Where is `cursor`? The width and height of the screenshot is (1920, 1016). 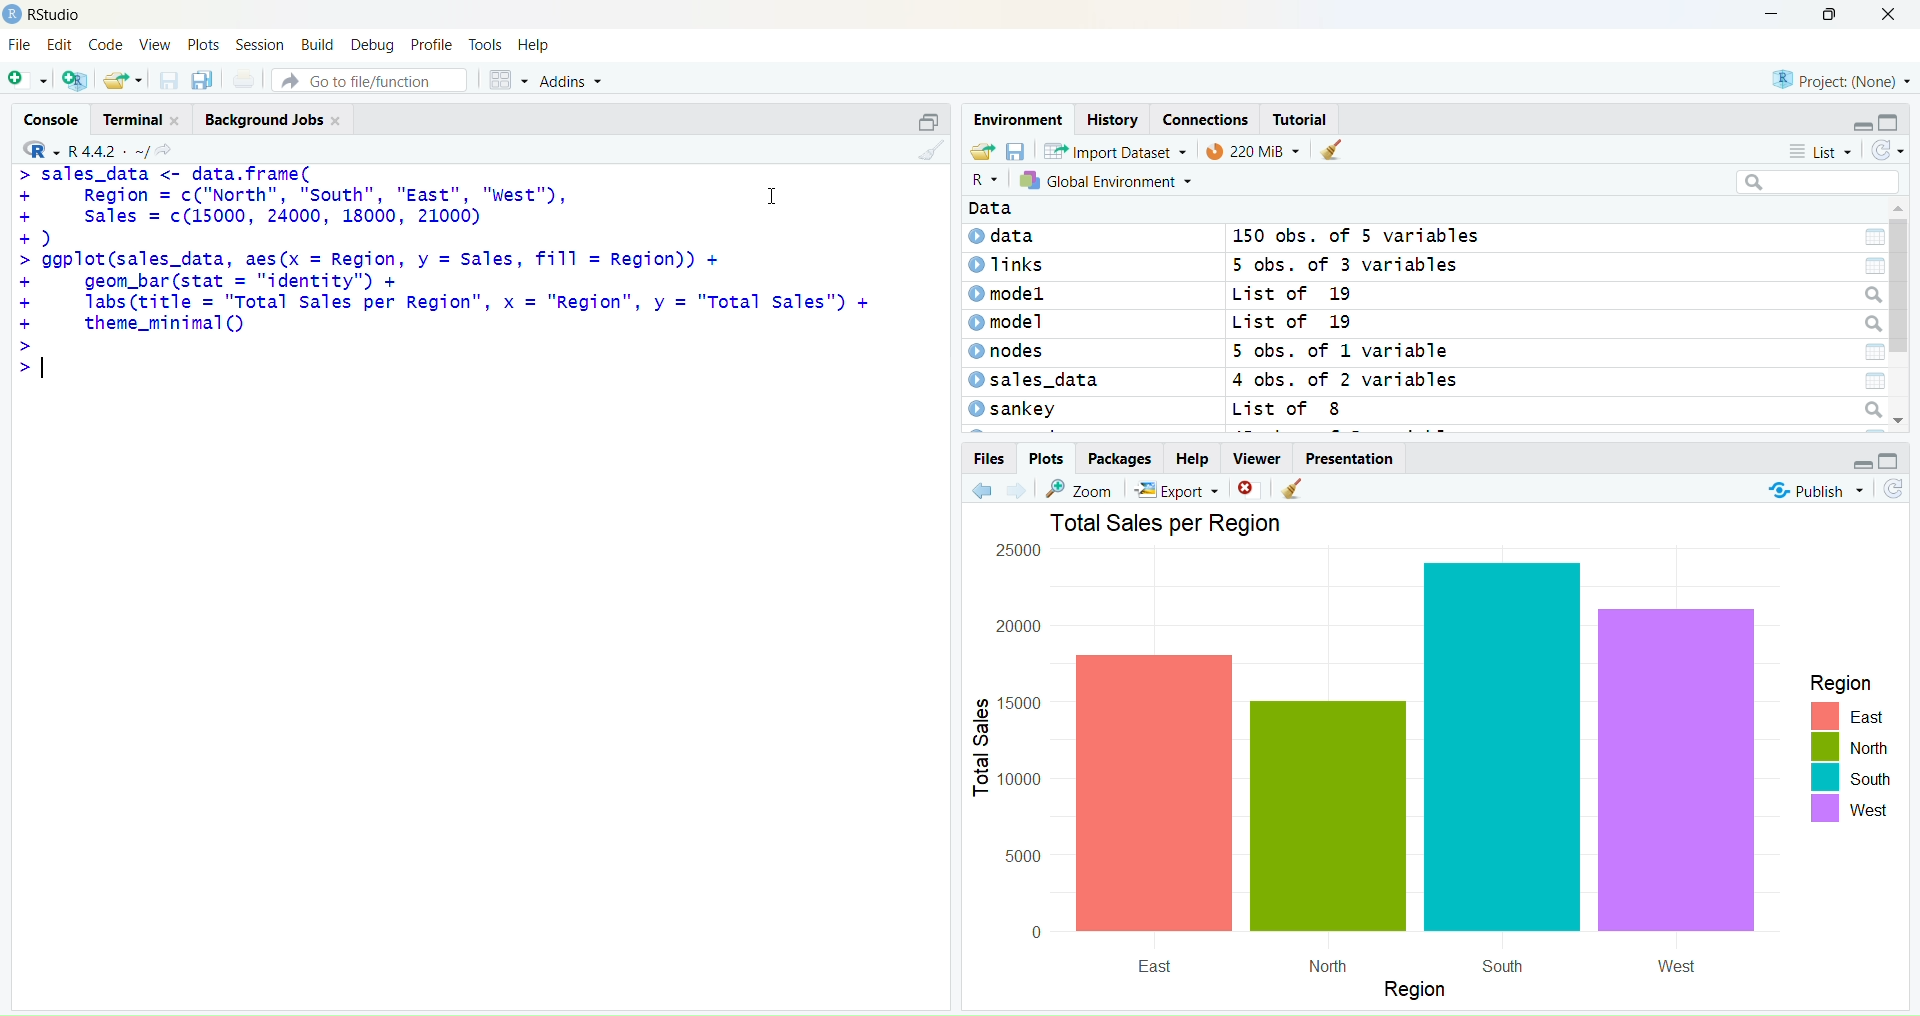
cursor is located at coordinates (771, 196).